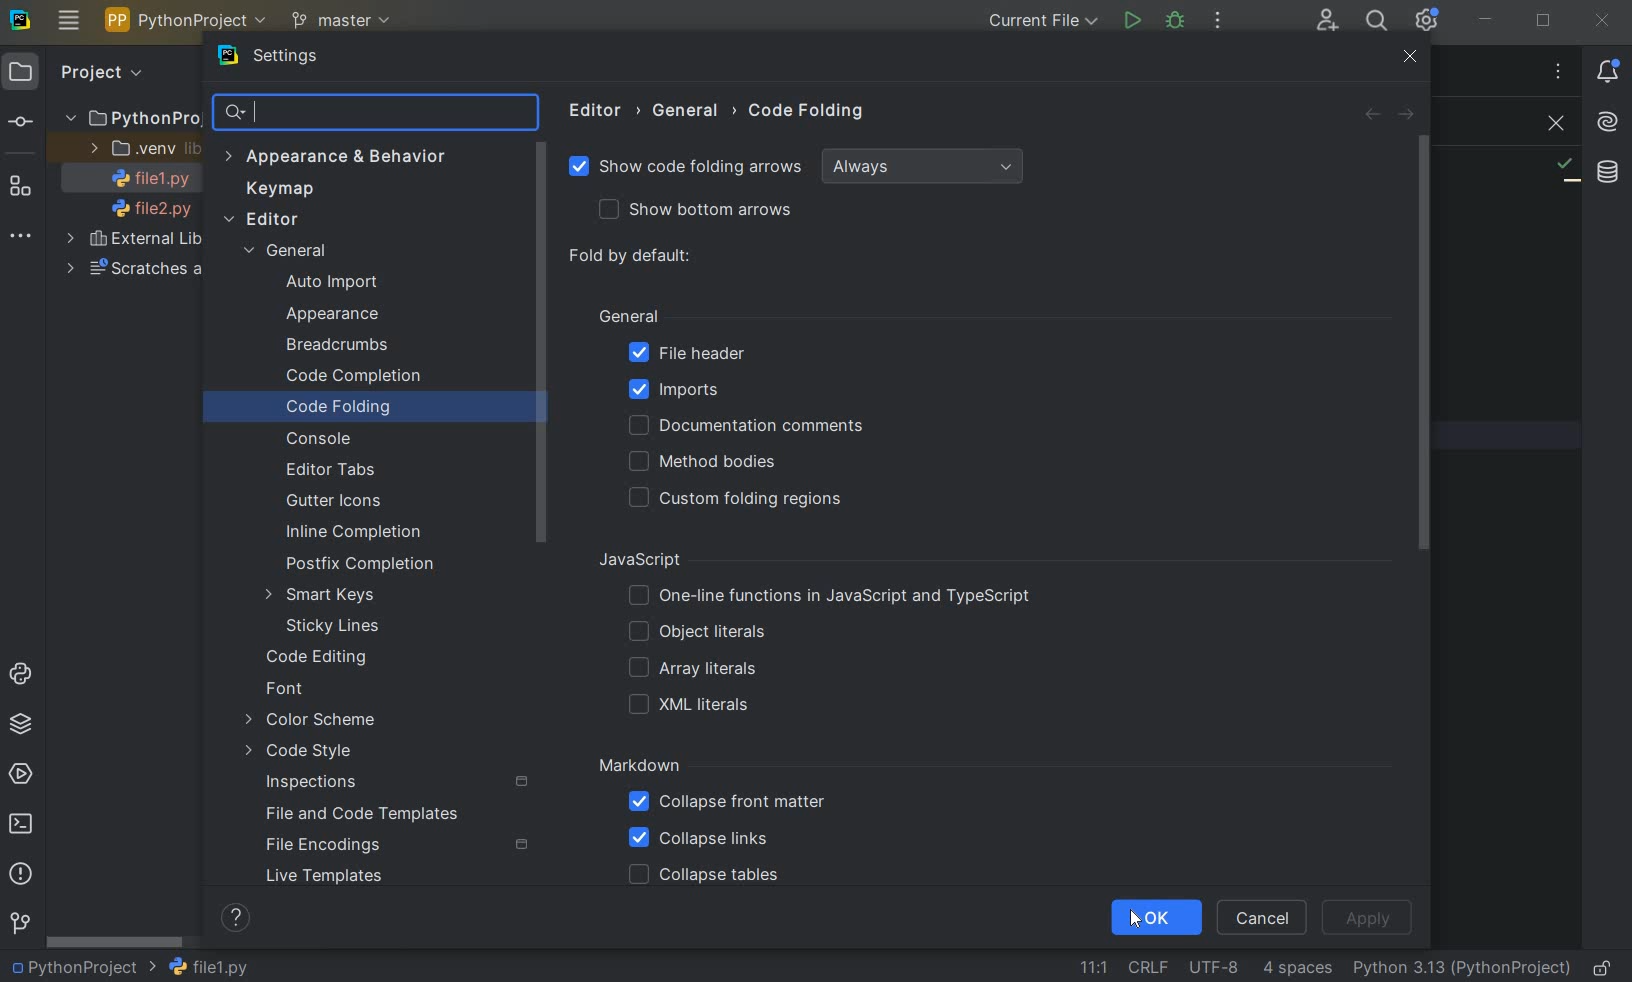  What do you see at coordinates (331, 283) in the screenshot?
I see `AUTO IMPORT` at bounding box center [331, 283].